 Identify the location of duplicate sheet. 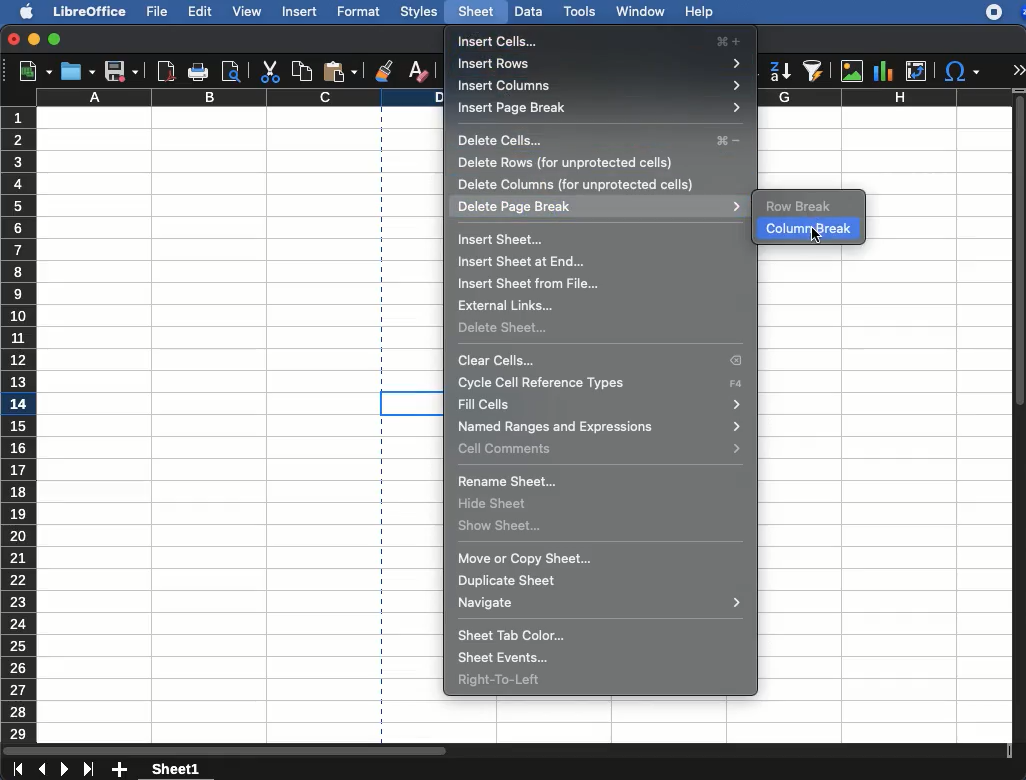
(510, 581).